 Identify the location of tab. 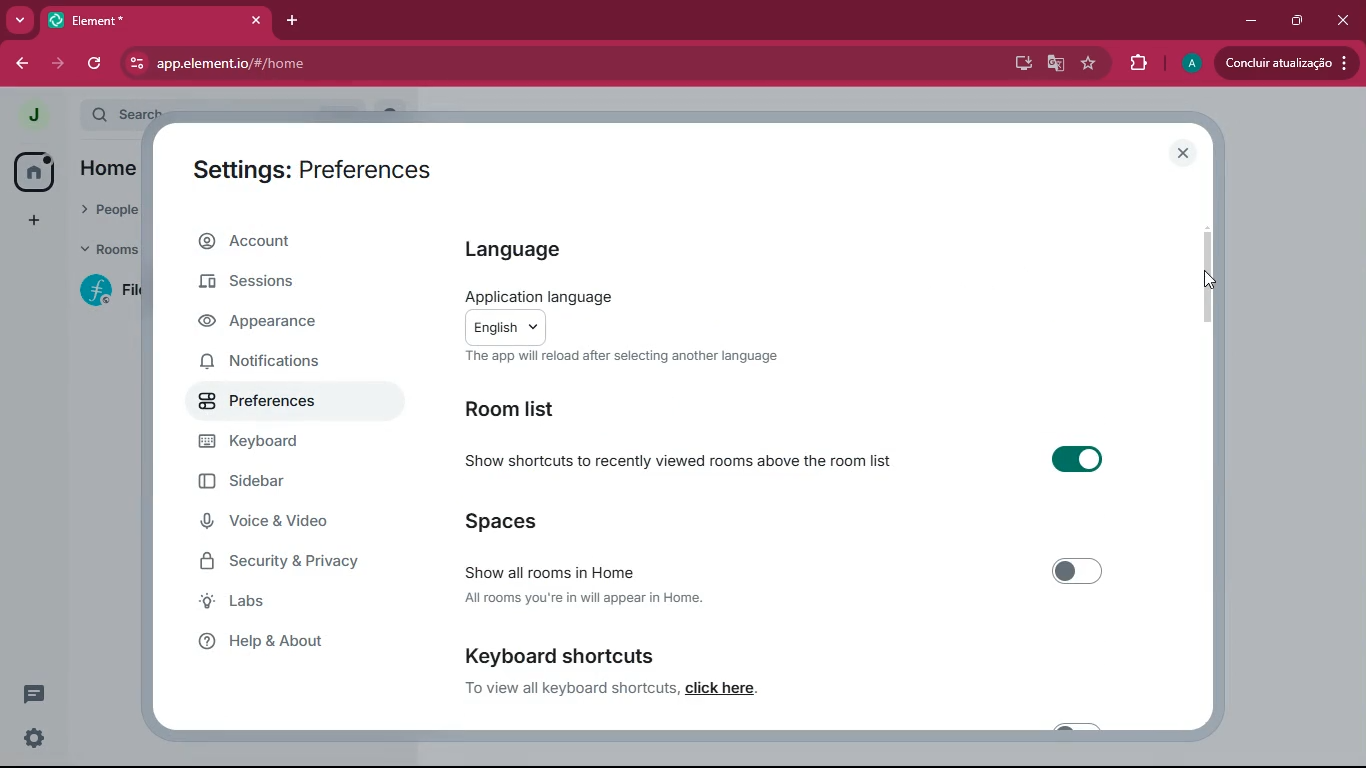
(99, 20).